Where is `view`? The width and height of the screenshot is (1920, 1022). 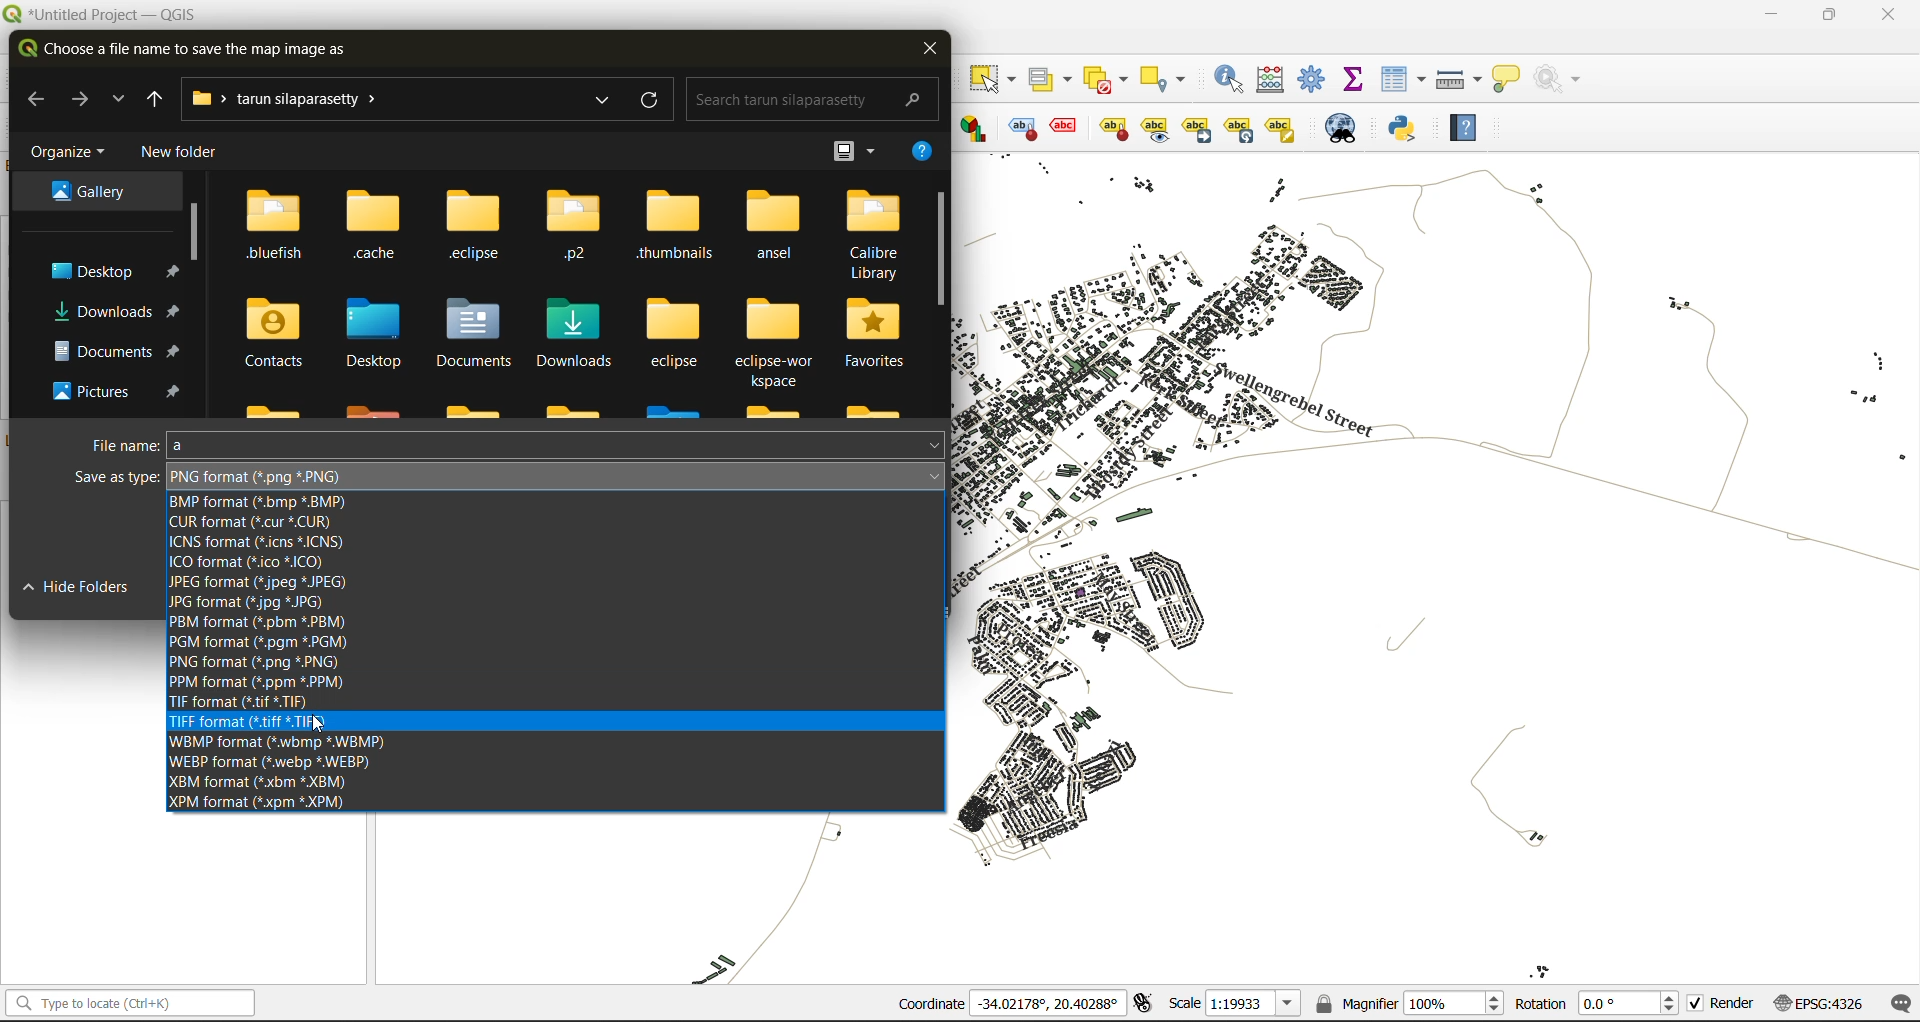
view is located at coordinates (854, 149).